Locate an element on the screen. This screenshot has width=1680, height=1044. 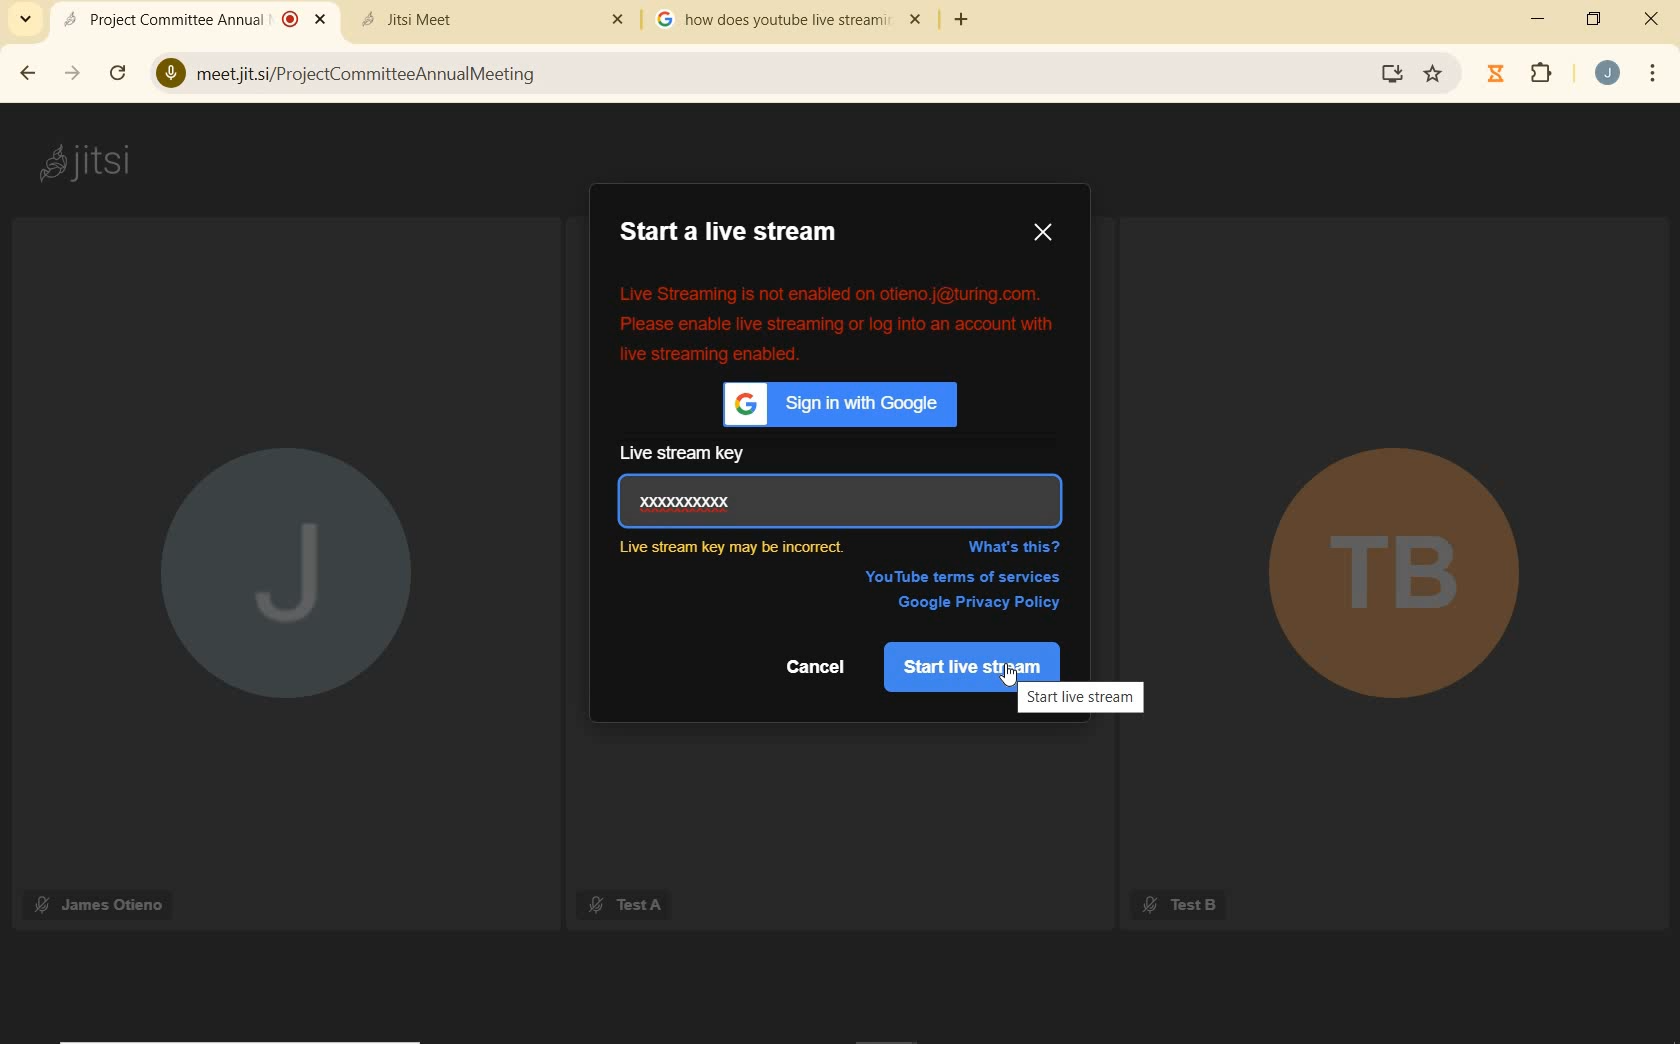
reload is located at coordinates (124, 76).